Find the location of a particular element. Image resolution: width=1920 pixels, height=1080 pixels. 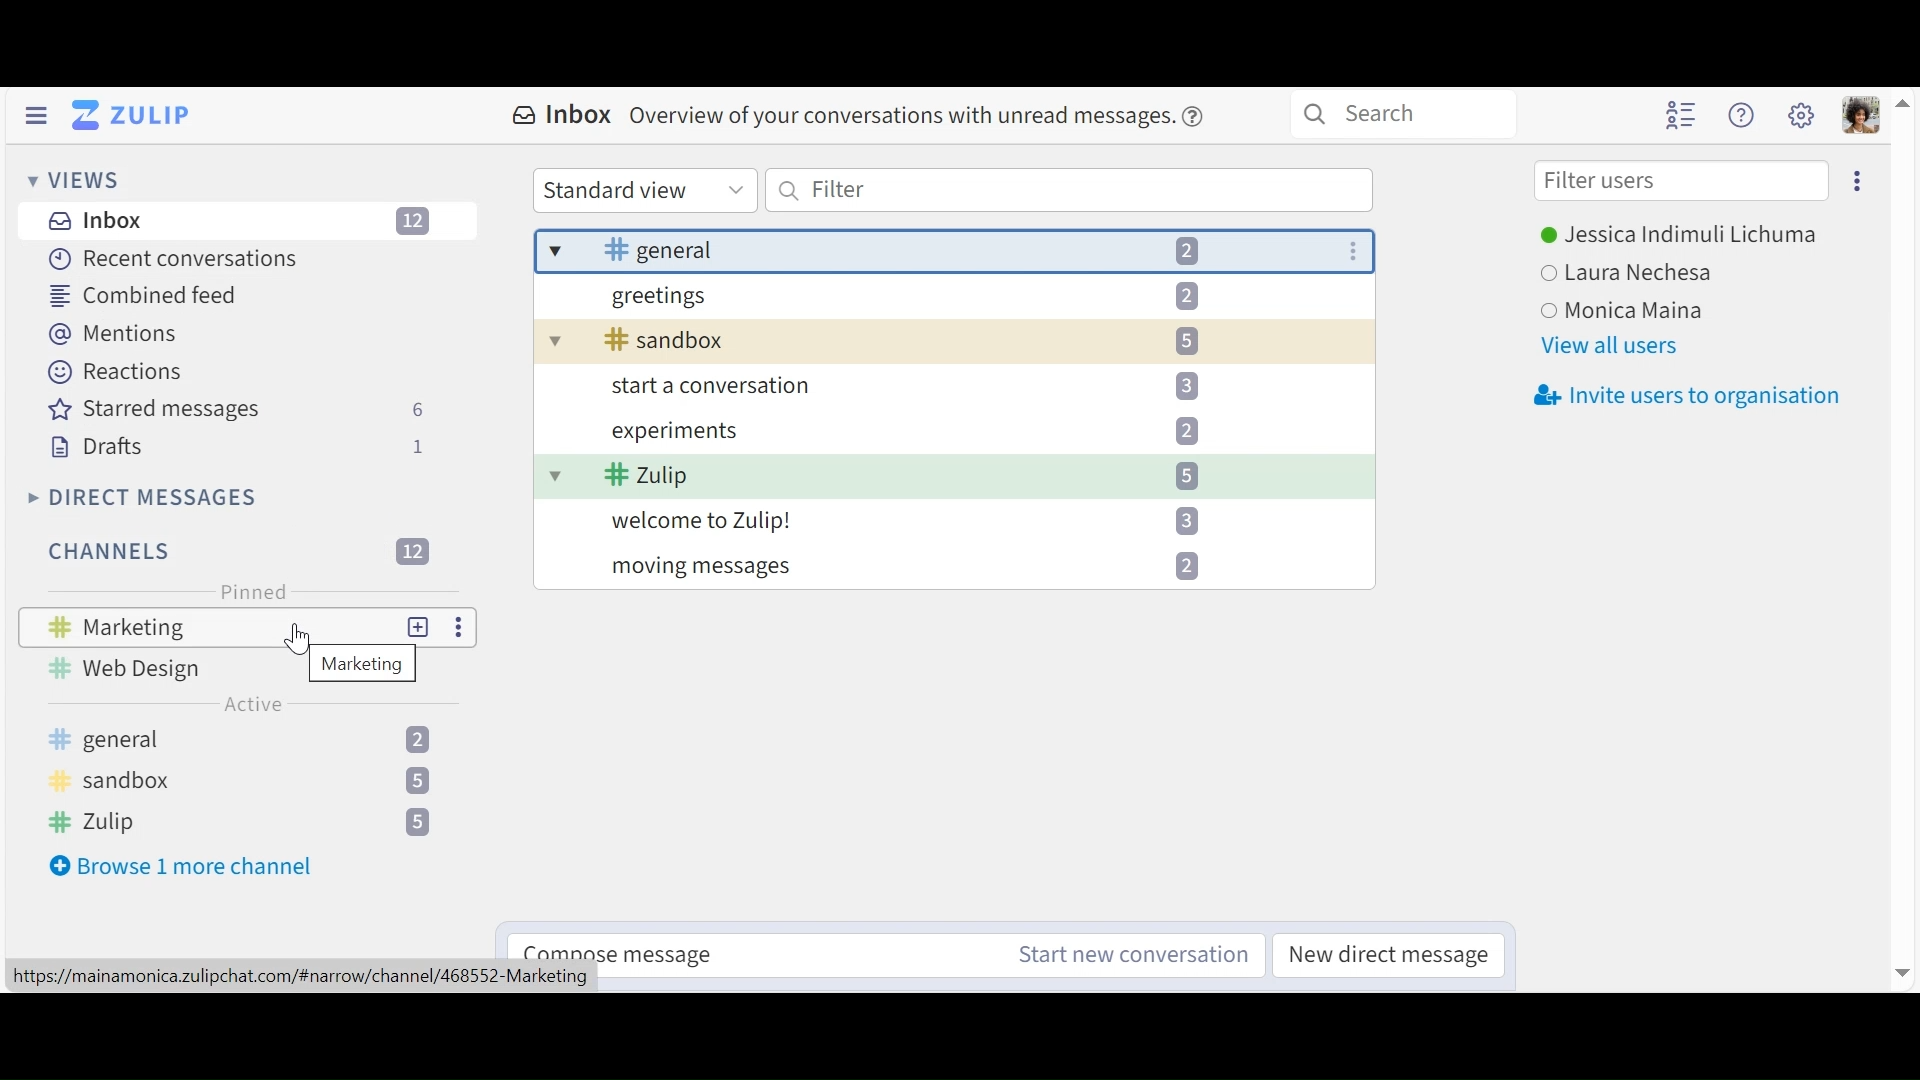

pop up is located at coordinates (366, 663).